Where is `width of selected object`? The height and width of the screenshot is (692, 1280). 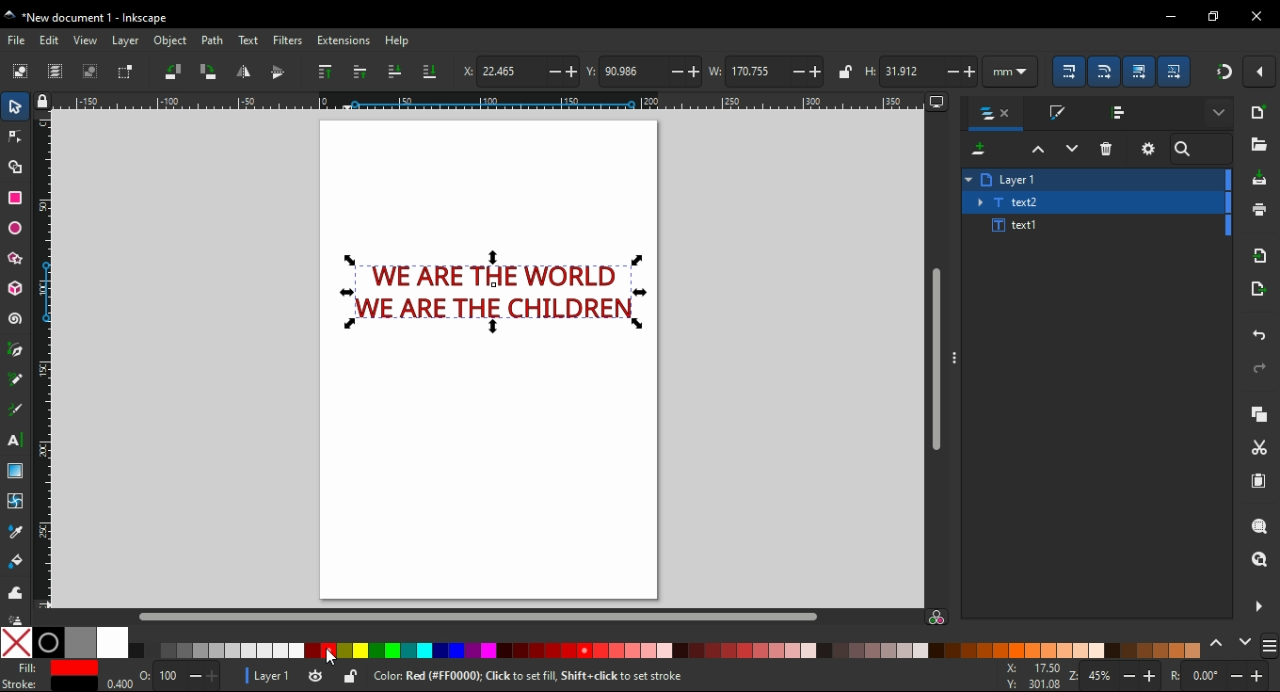
width of selected object is located at coordinates (766, 70).